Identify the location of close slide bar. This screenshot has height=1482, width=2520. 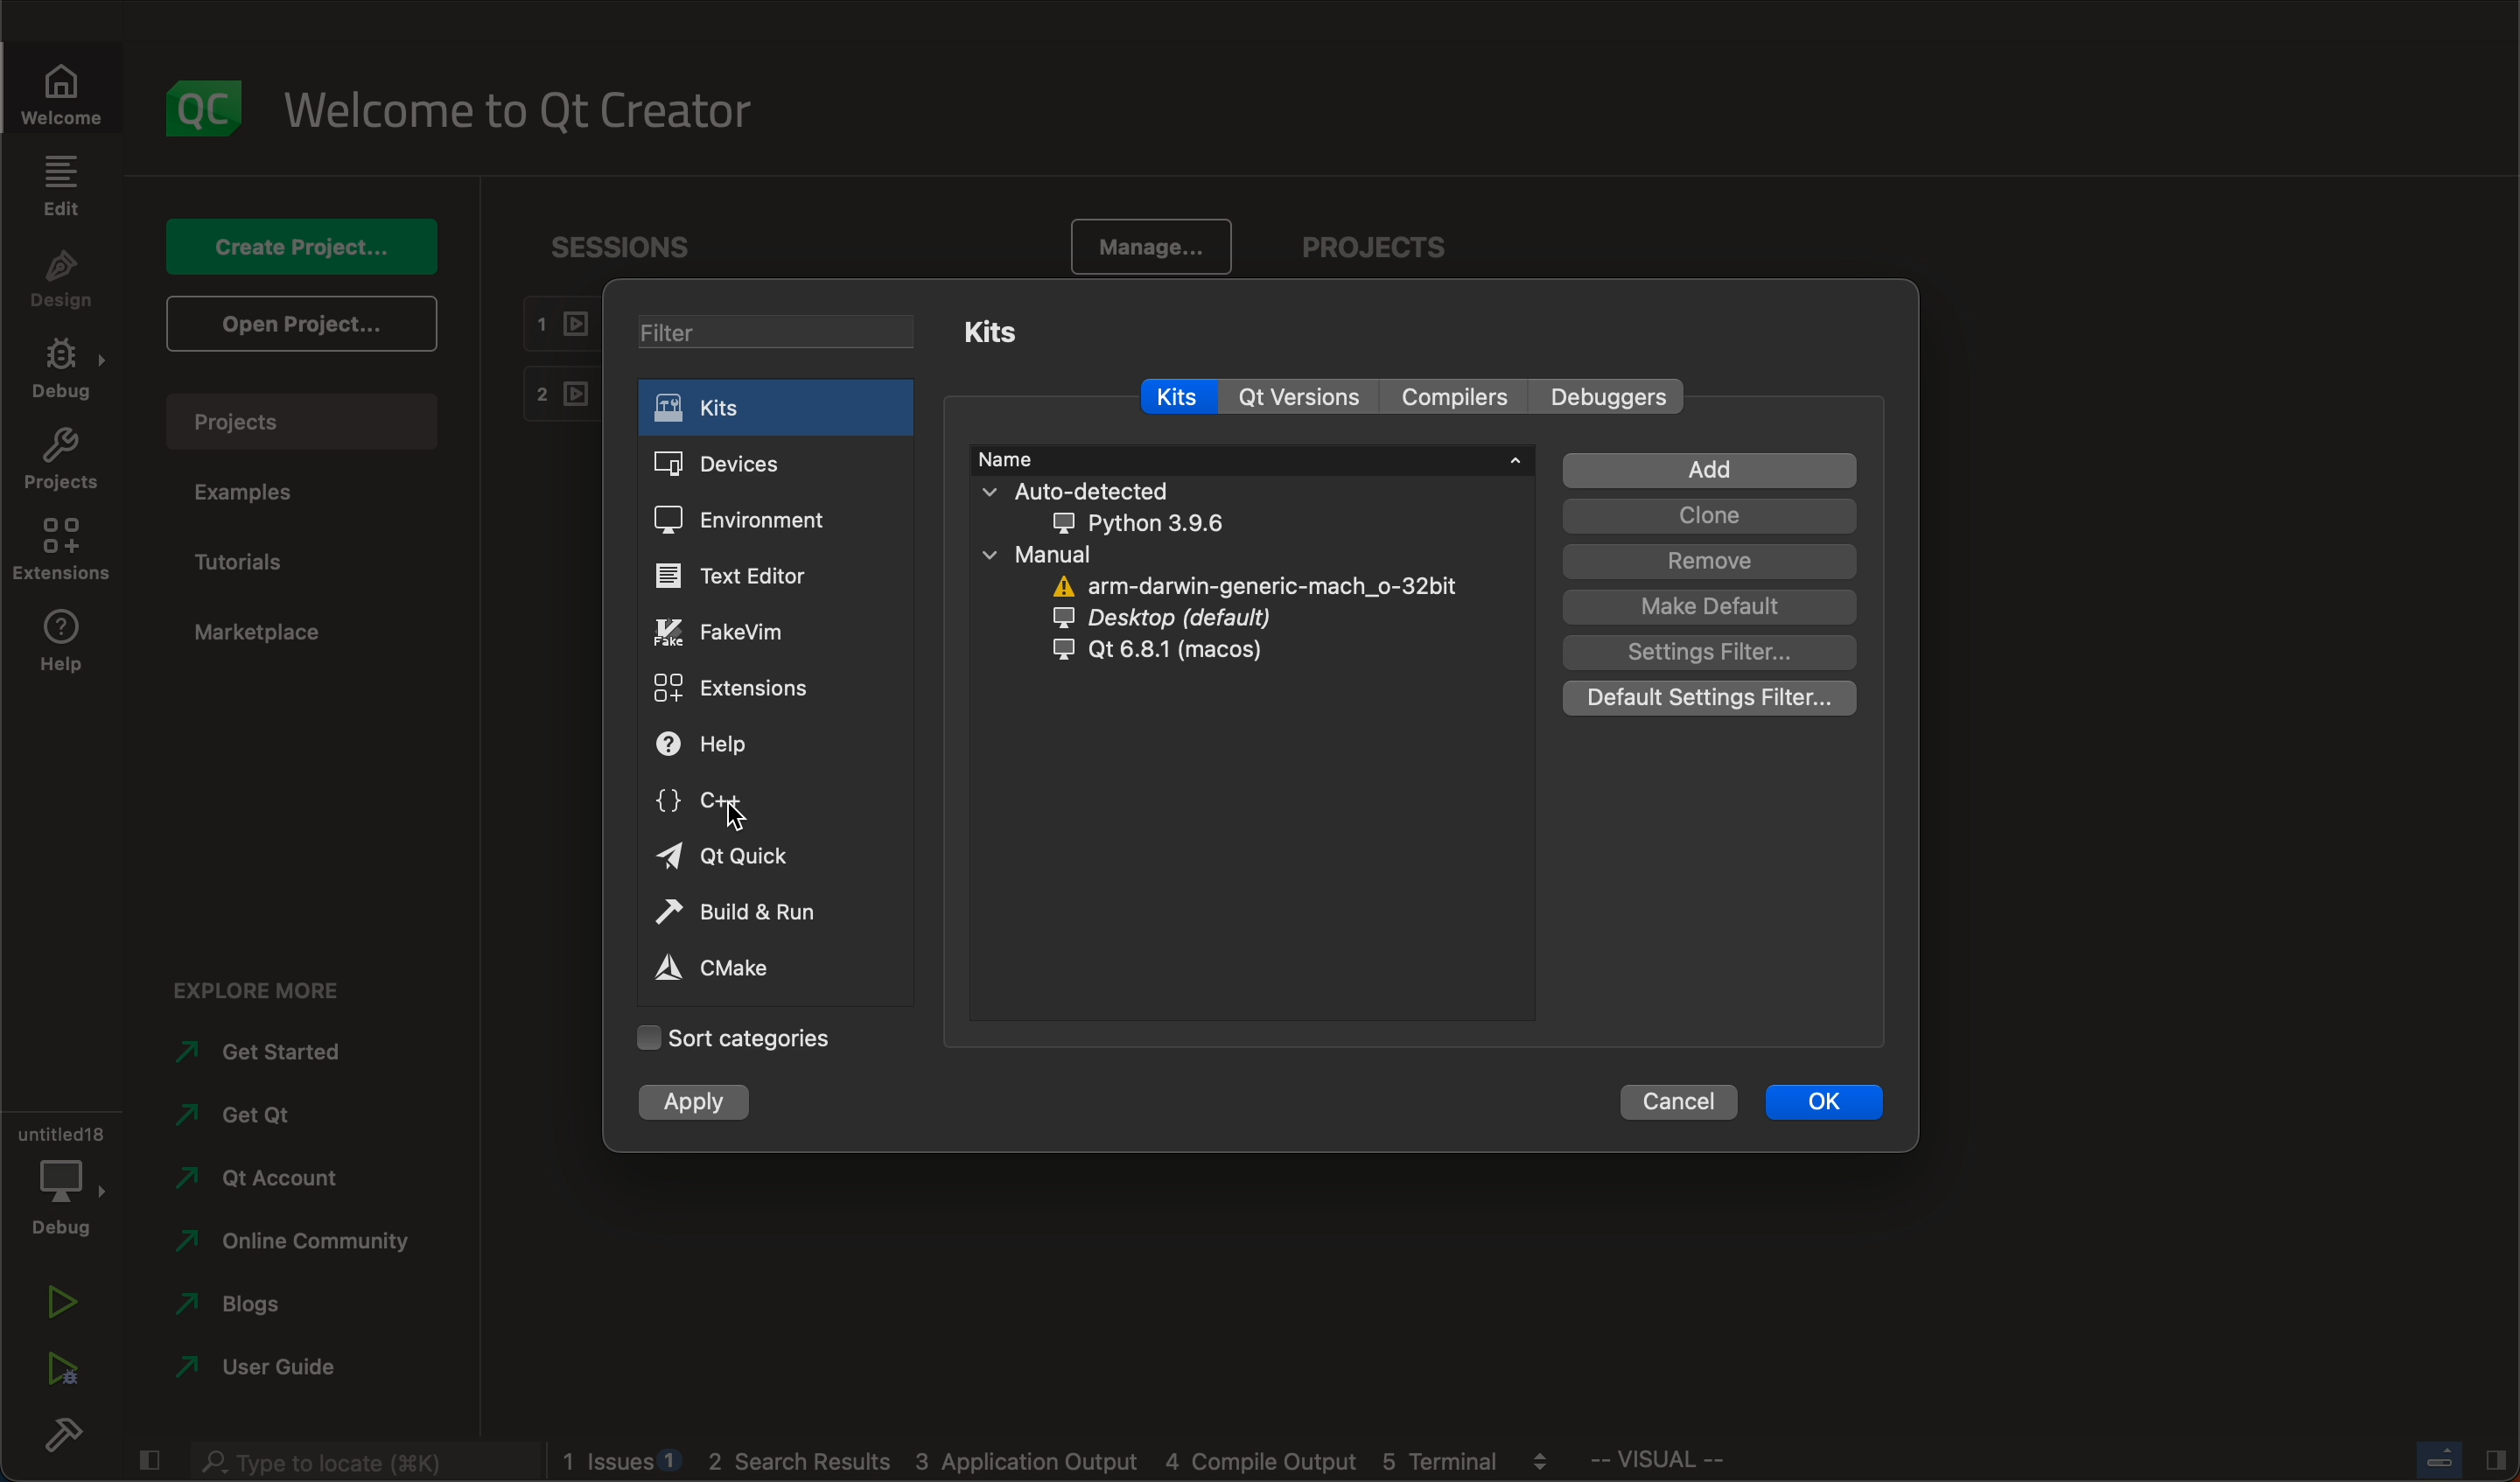
(2458, 1459).